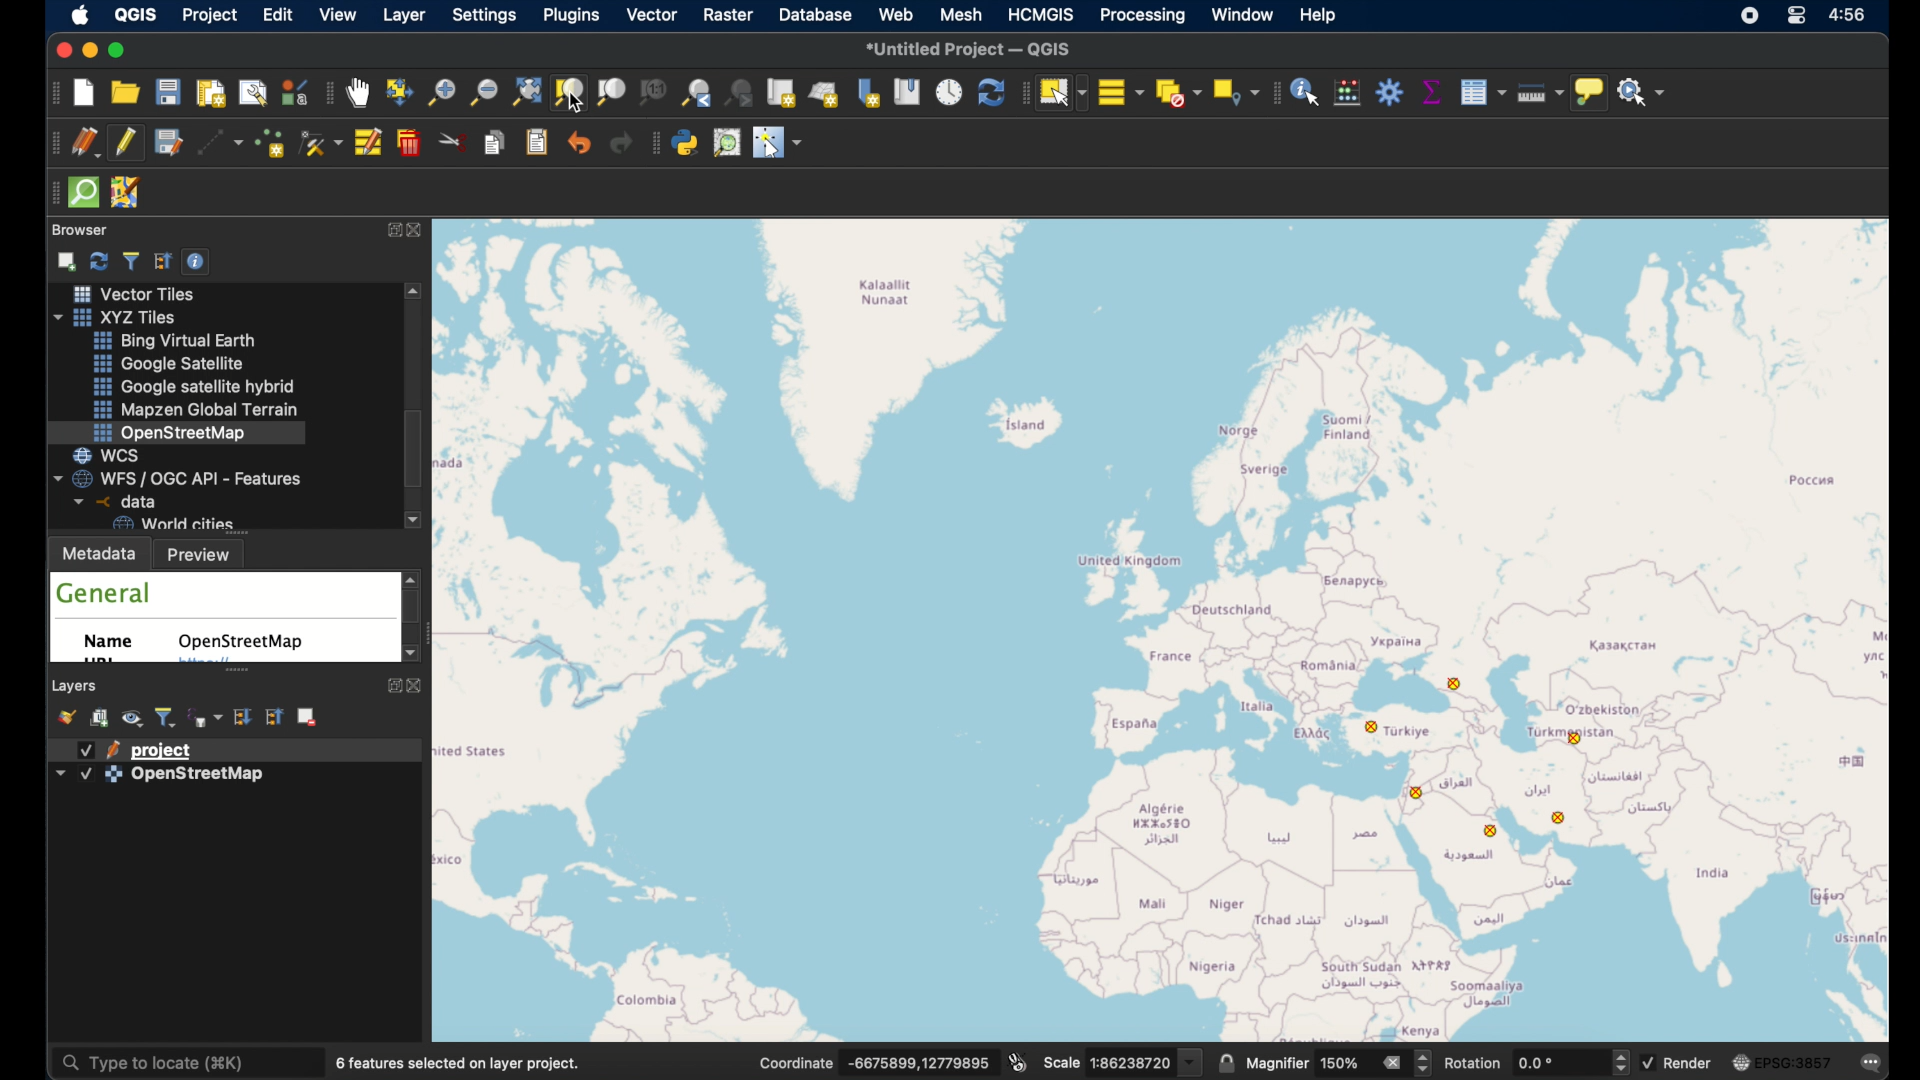  Describe the element at coordinates (116, 454) in the screenshot. I see `wcs` at that location.